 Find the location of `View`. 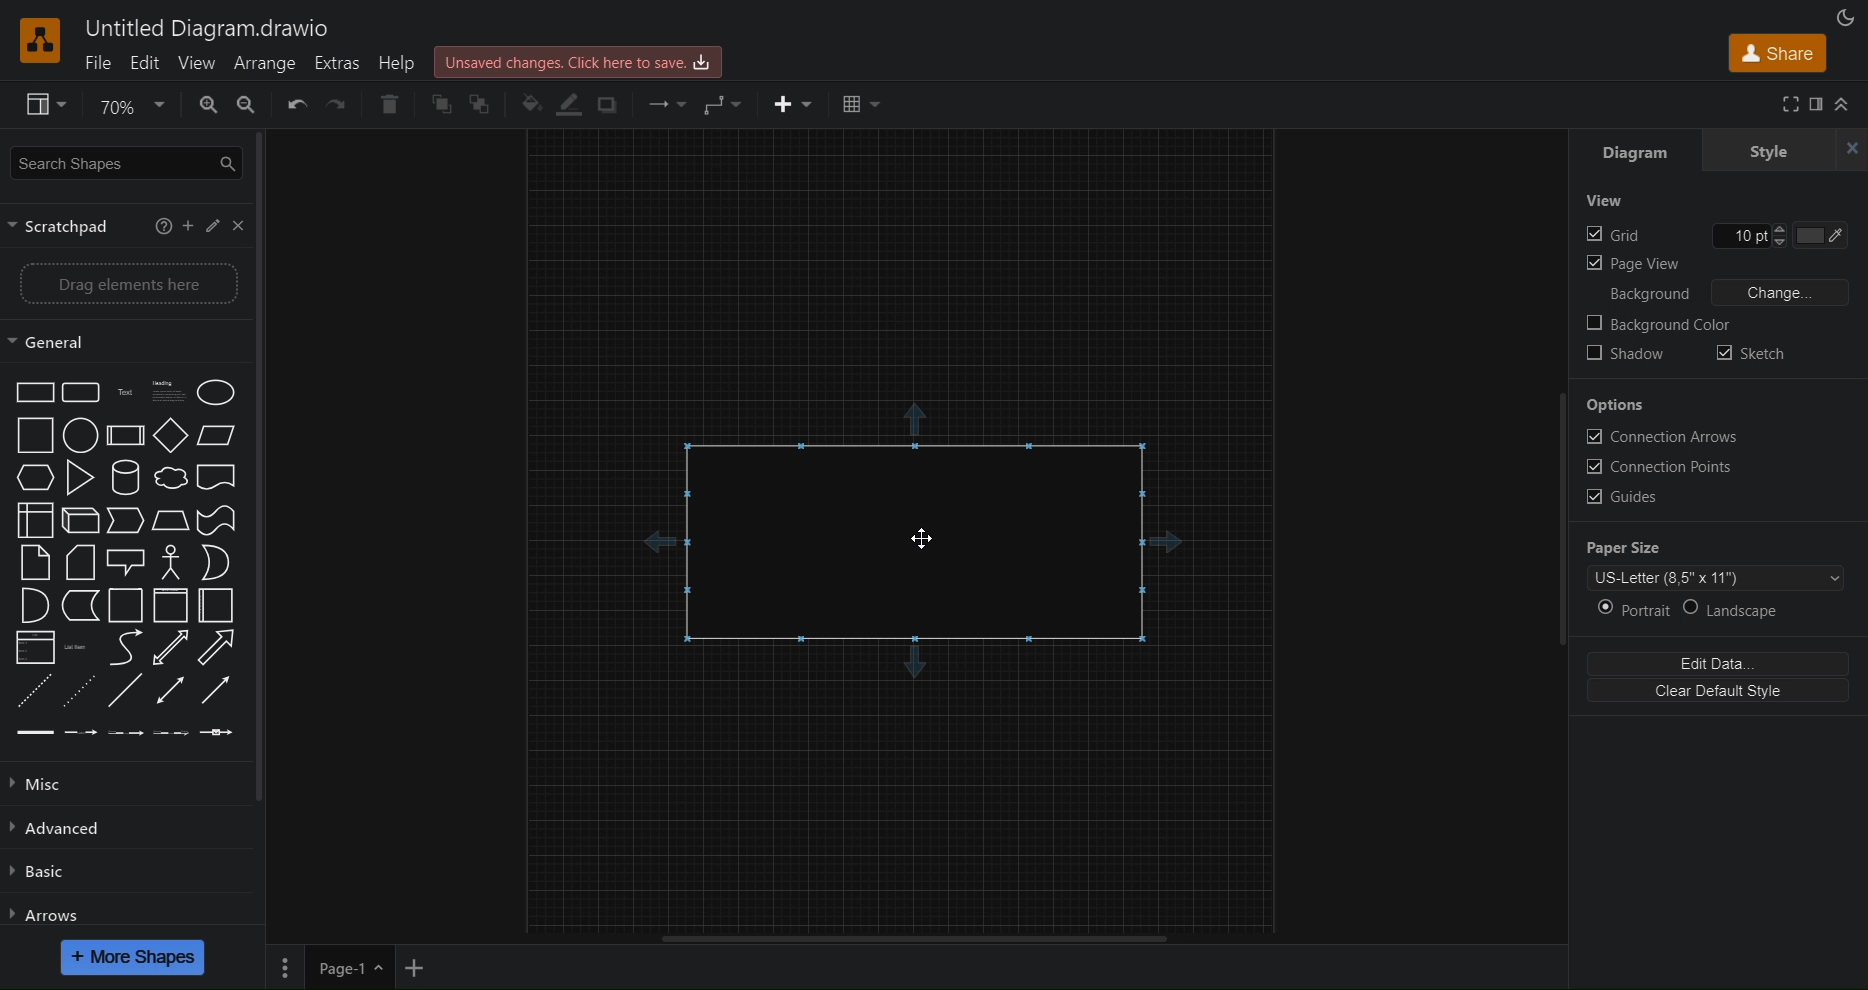

View is located at coordinates (195, 63).